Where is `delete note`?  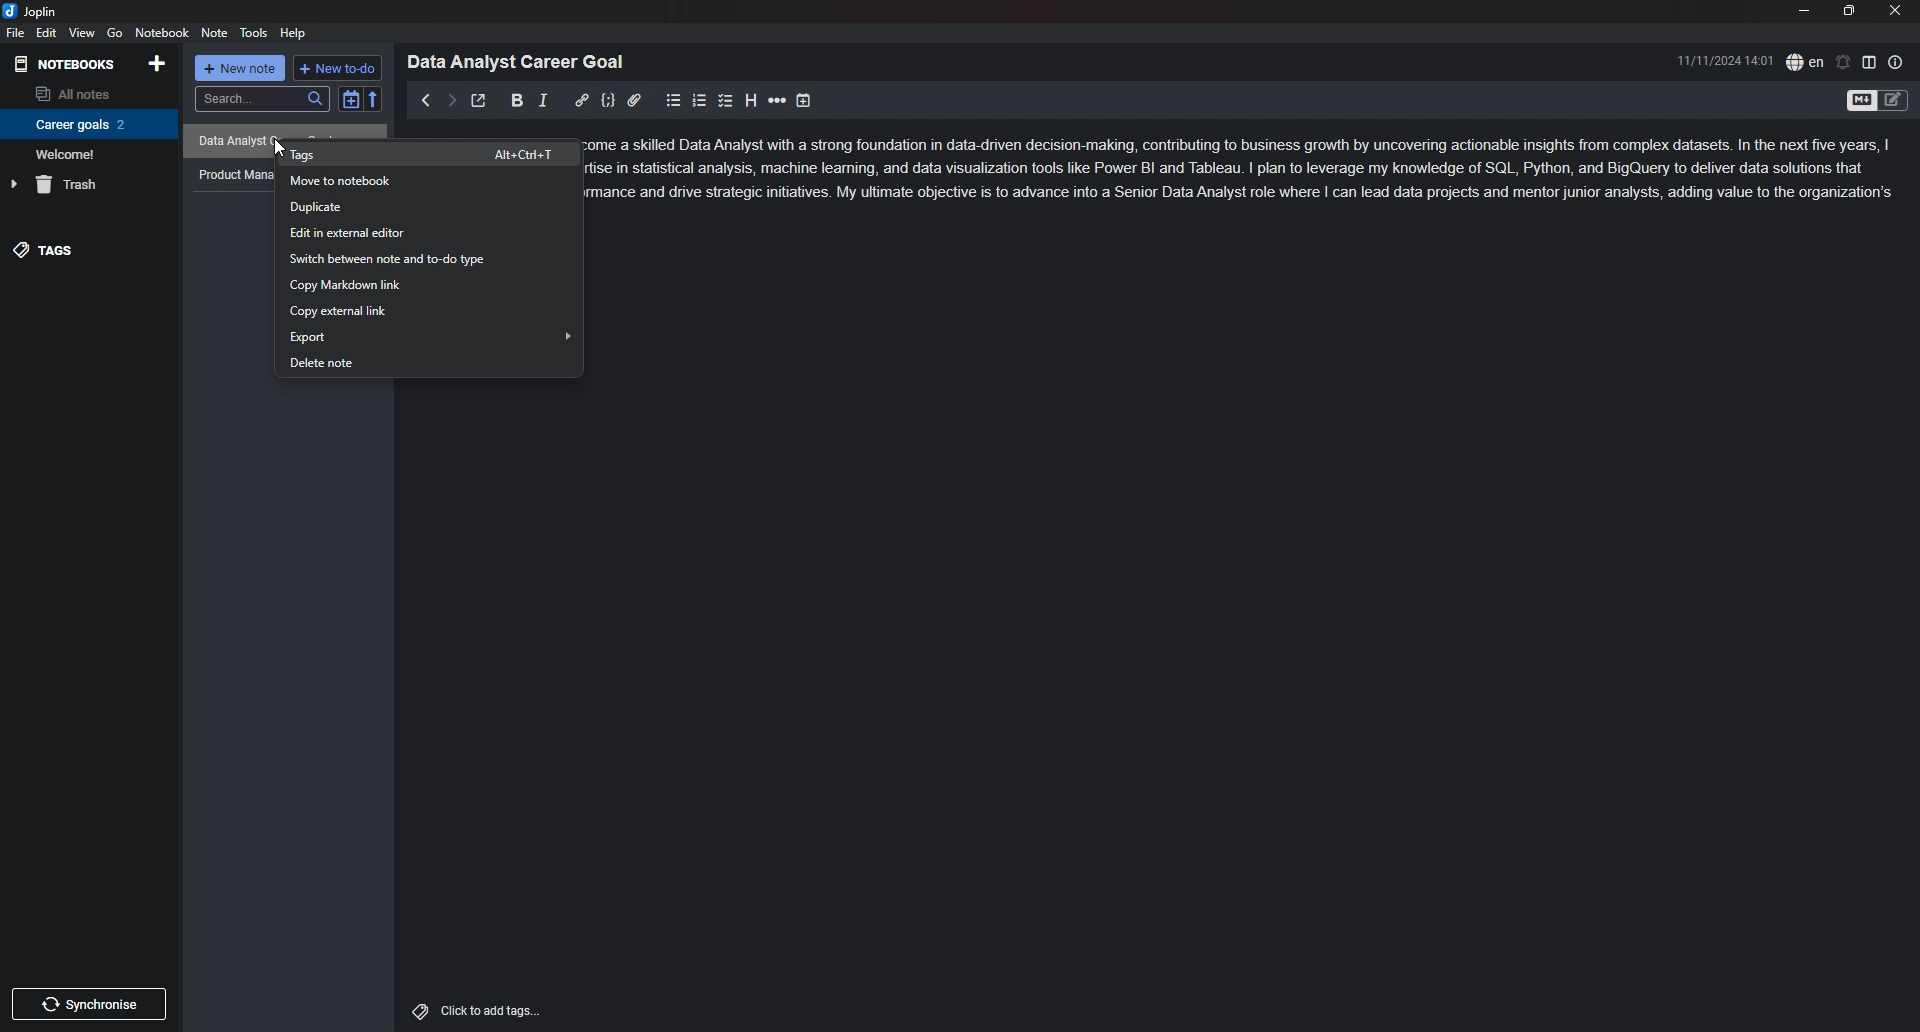
delete note is located at coordinates (429, 362).